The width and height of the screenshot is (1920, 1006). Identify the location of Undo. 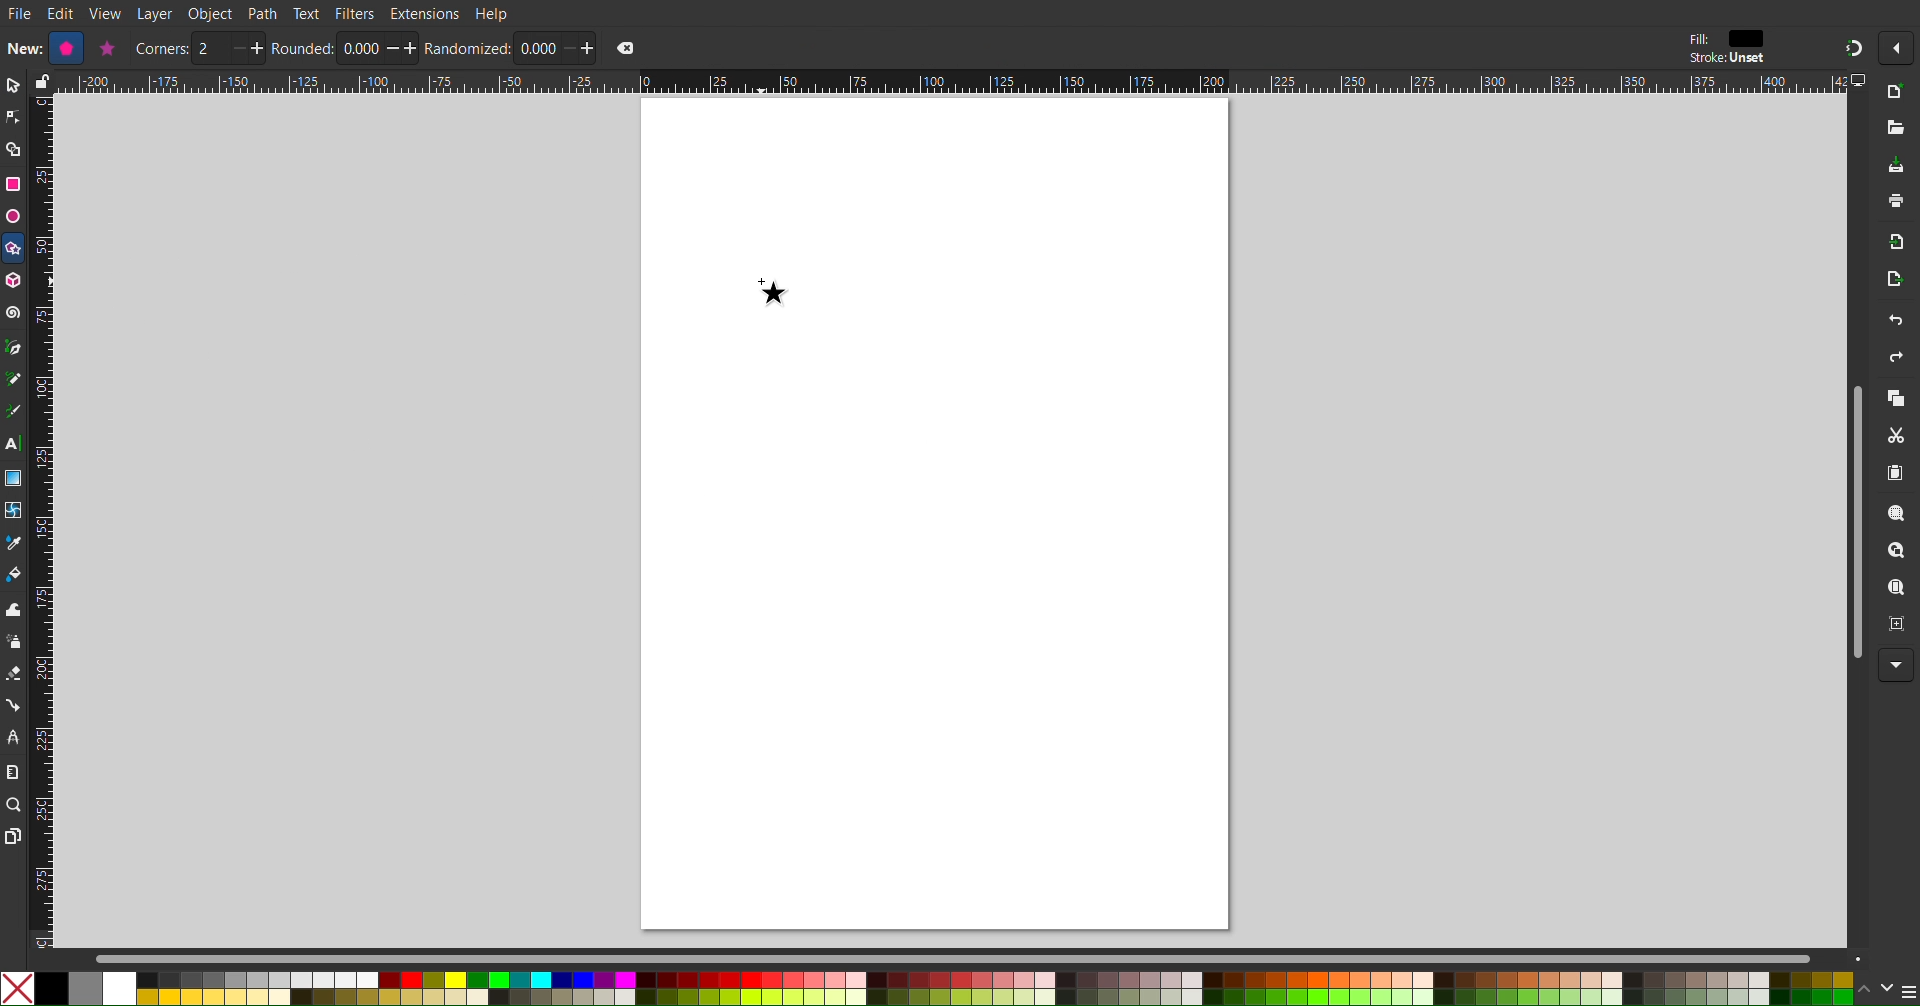
(1895, 323).